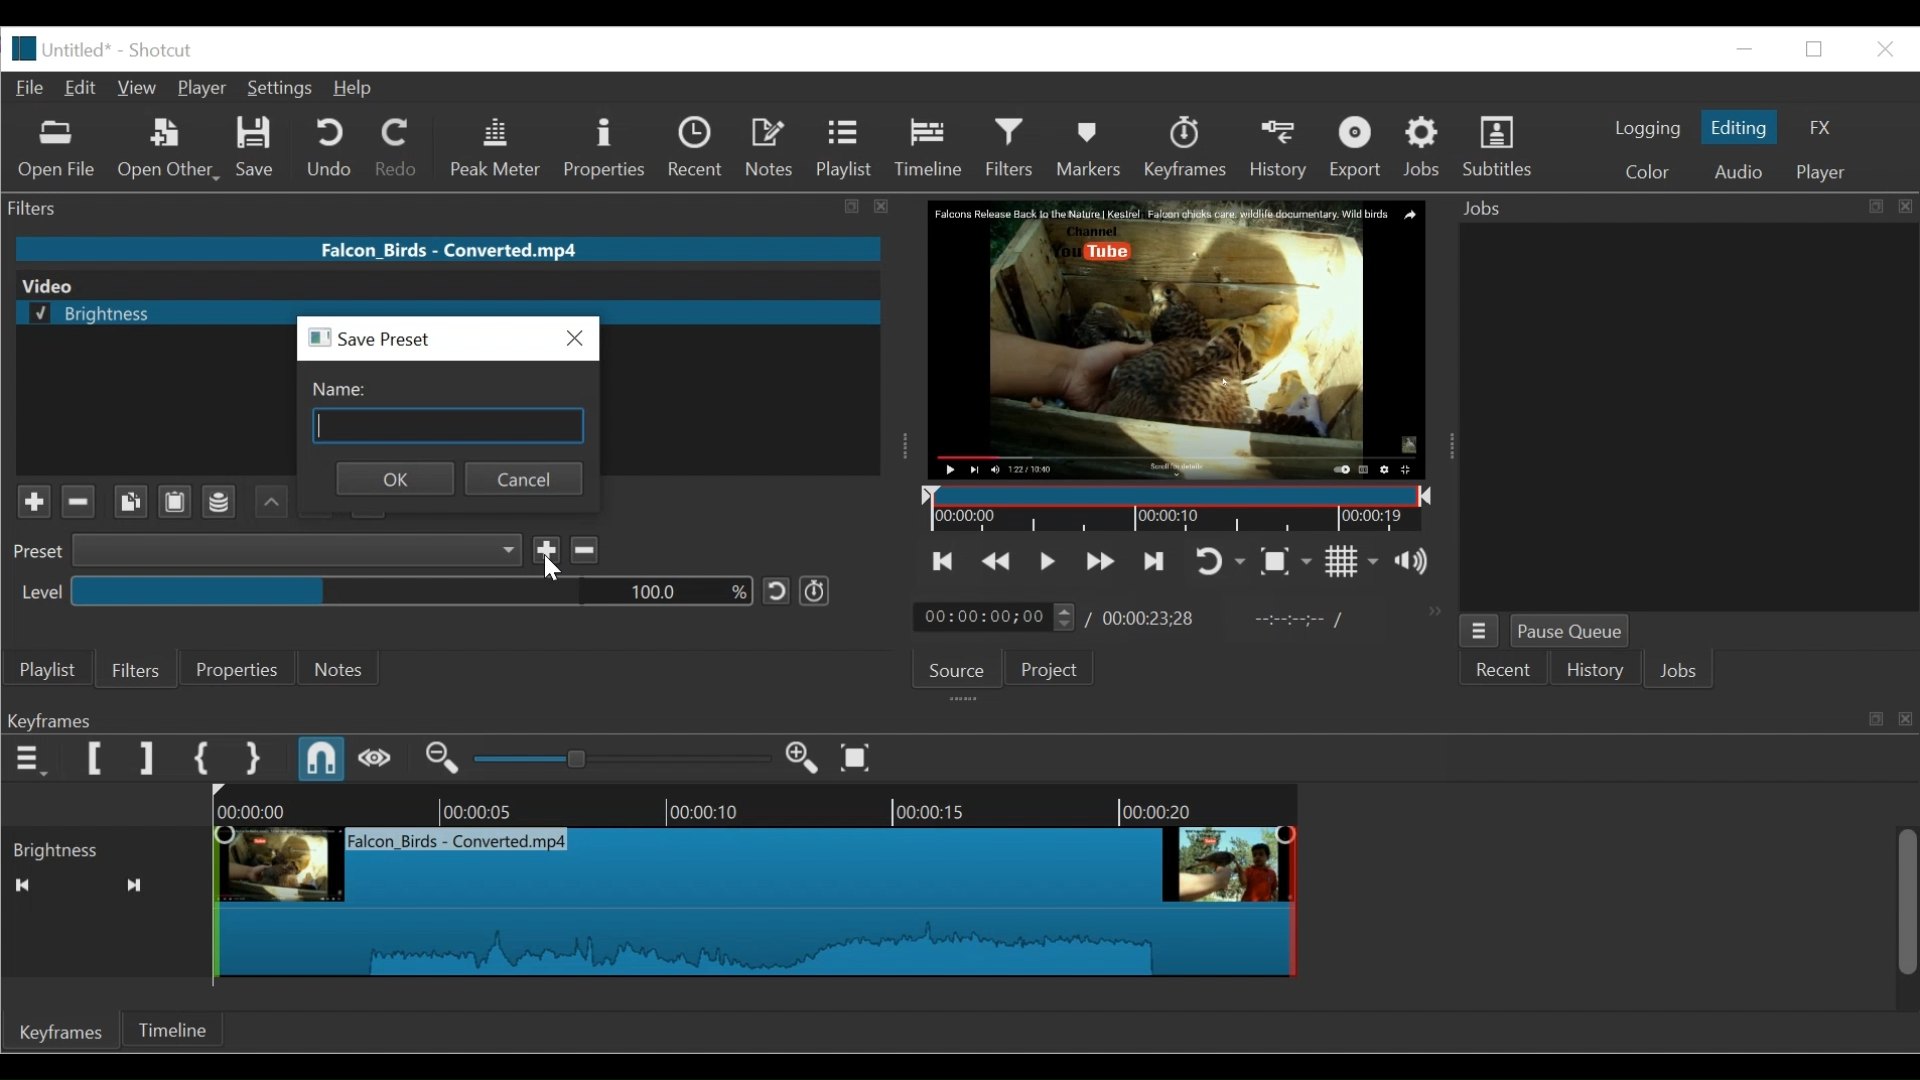  Describe the element at coordinates (776, 592) in the screenshot. I see `Reset to Default` at that location.